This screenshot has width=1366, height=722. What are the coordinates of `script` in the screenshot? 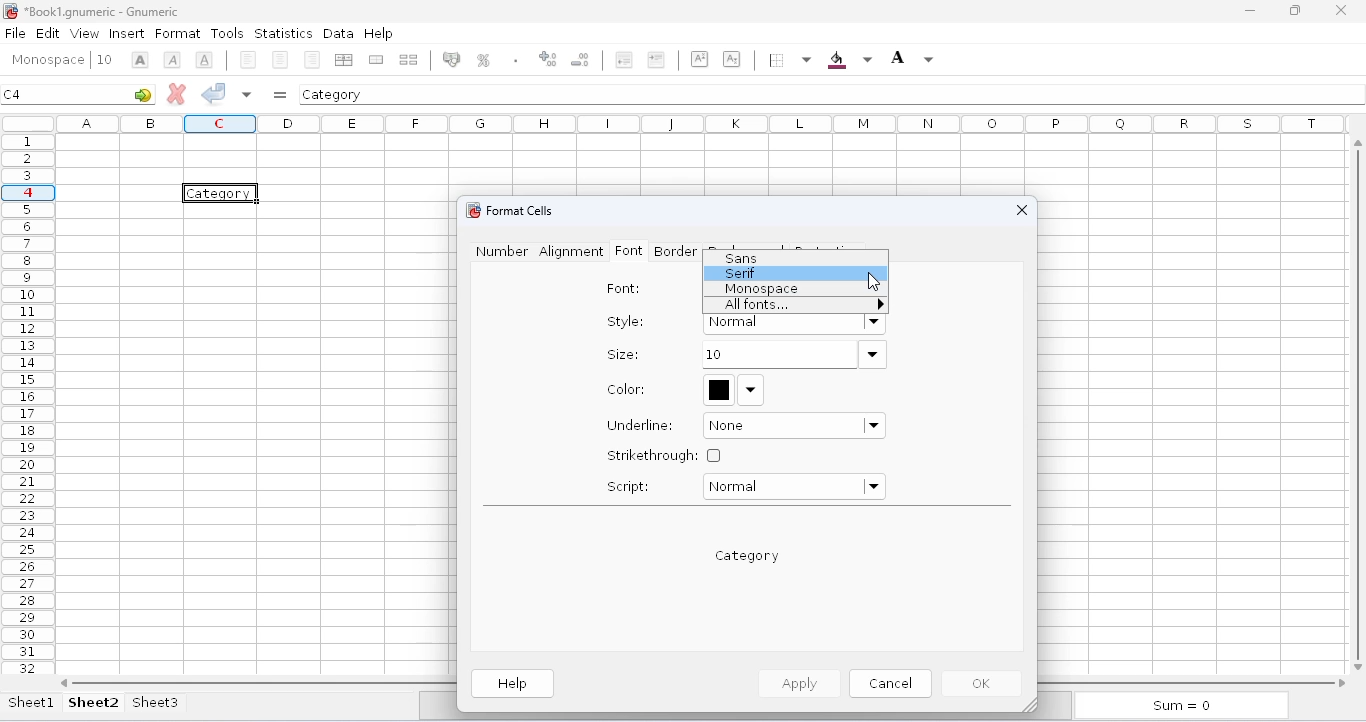 It's located at (628, 486).